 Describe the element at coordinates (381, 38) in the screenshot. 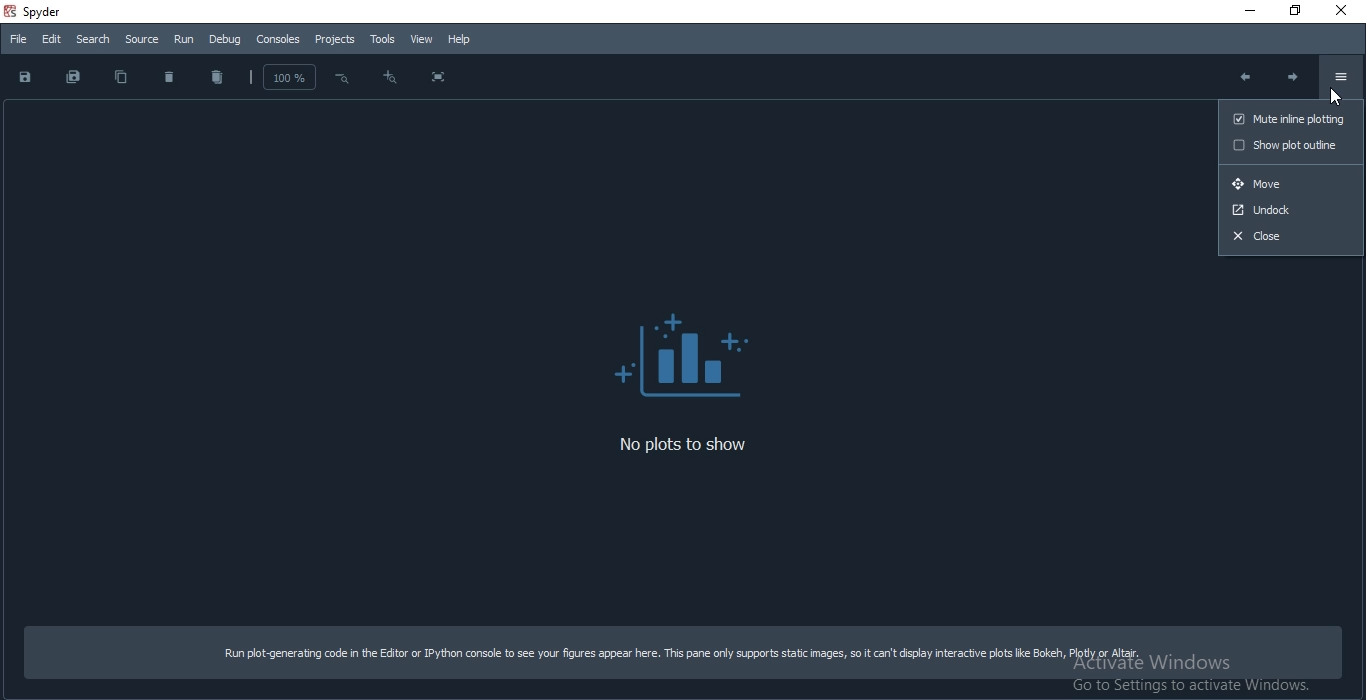

I see `Tools` at that location.